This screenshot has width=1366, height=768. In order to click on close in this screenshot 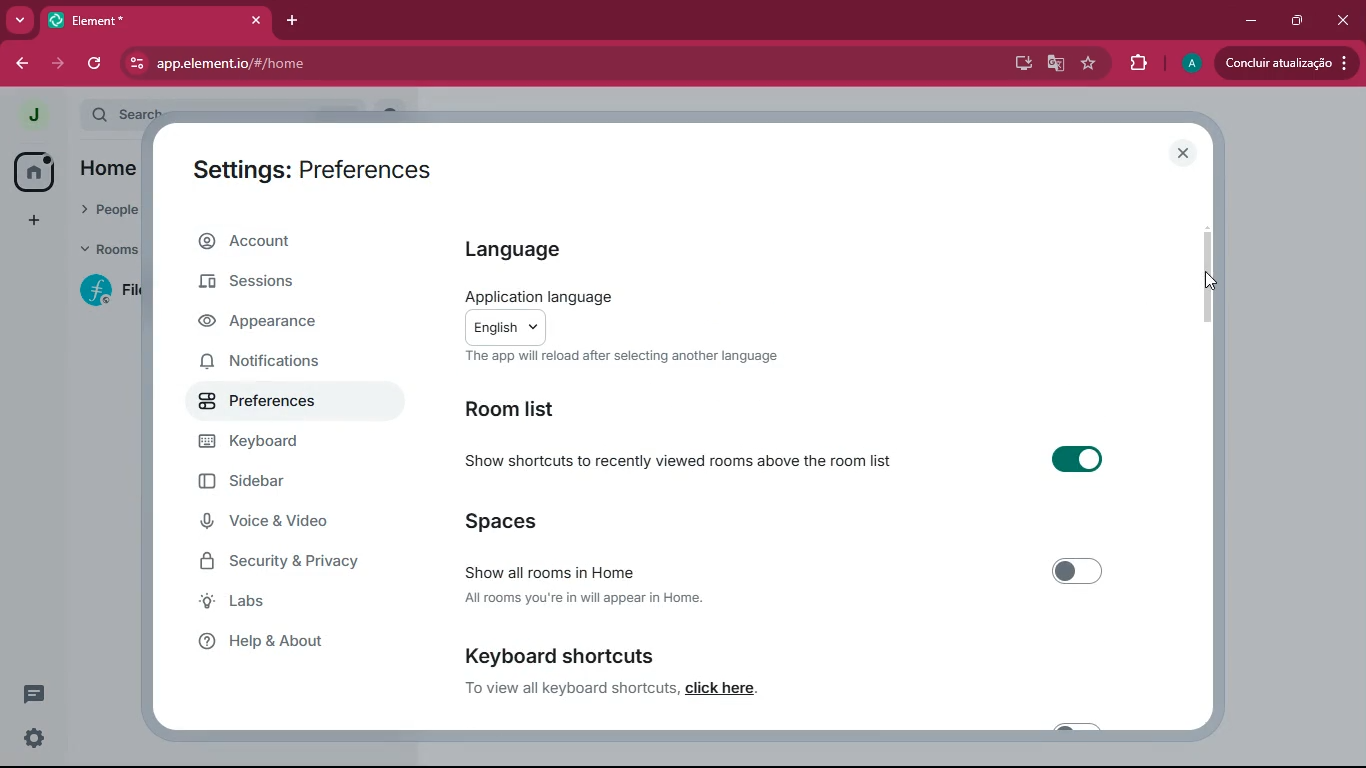, I will do `click(1183, 153)`.